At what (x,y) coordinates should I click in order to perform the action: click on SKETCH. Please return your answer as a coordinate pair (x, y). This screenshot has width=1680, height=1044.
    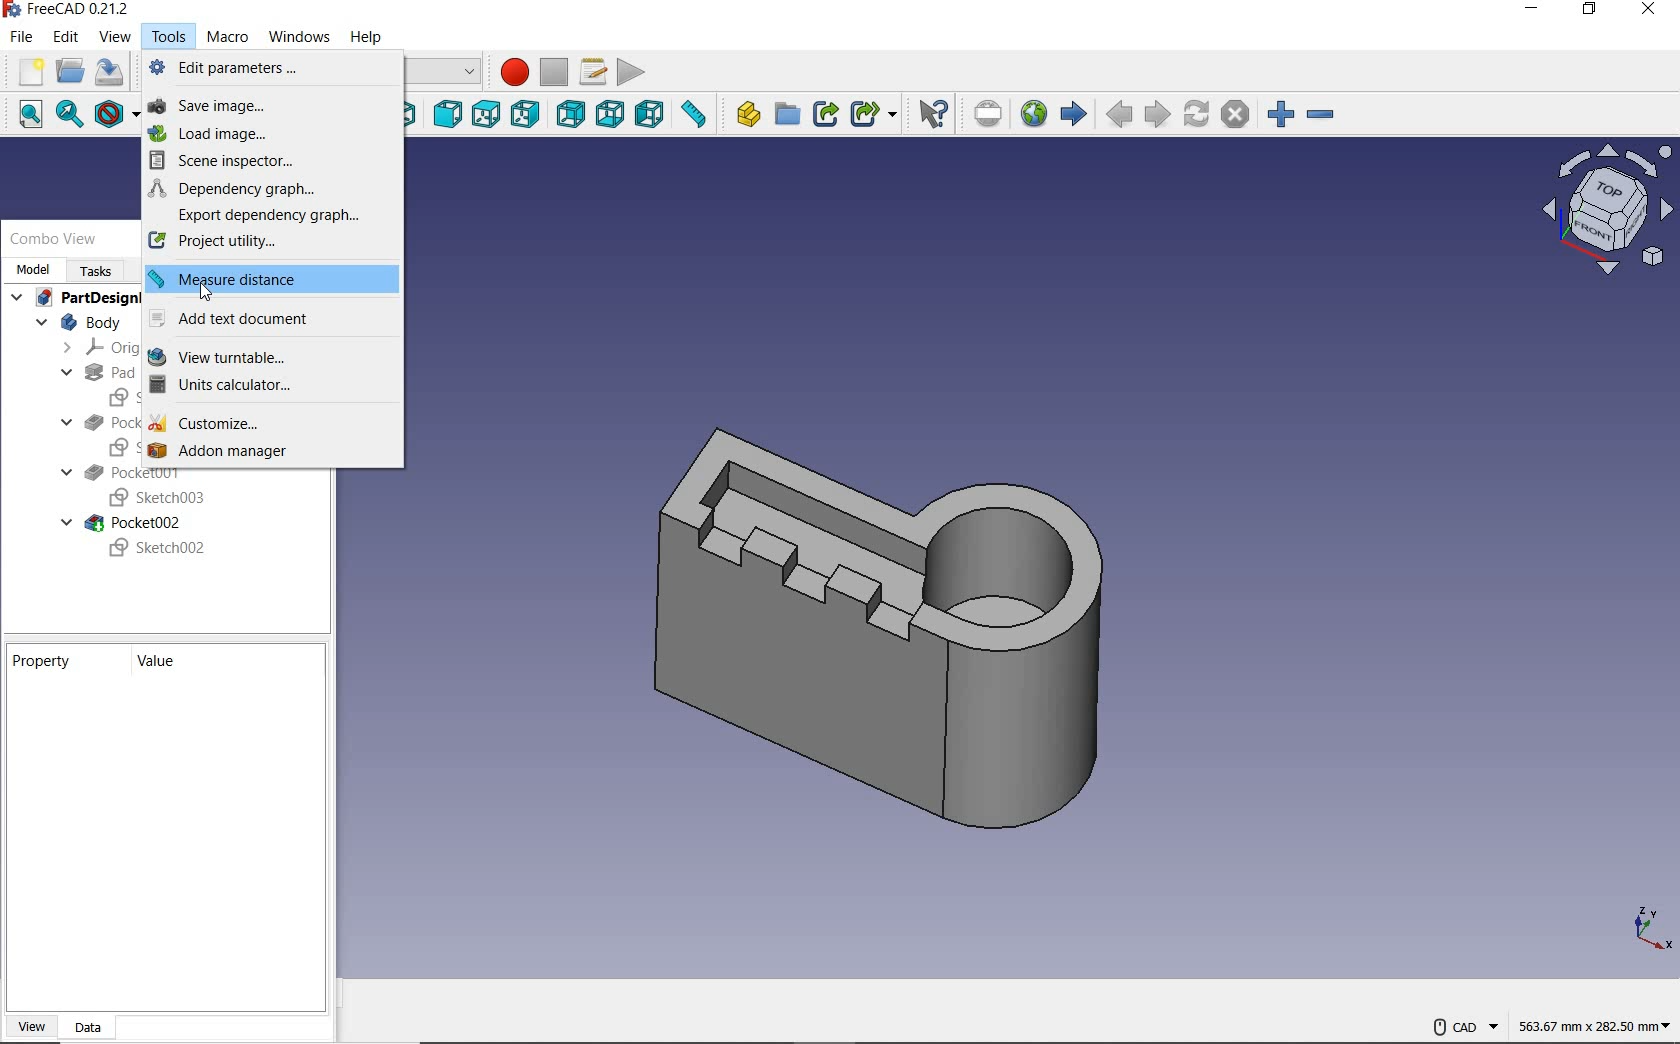
    Looking at the image, I should click on (119, 397).